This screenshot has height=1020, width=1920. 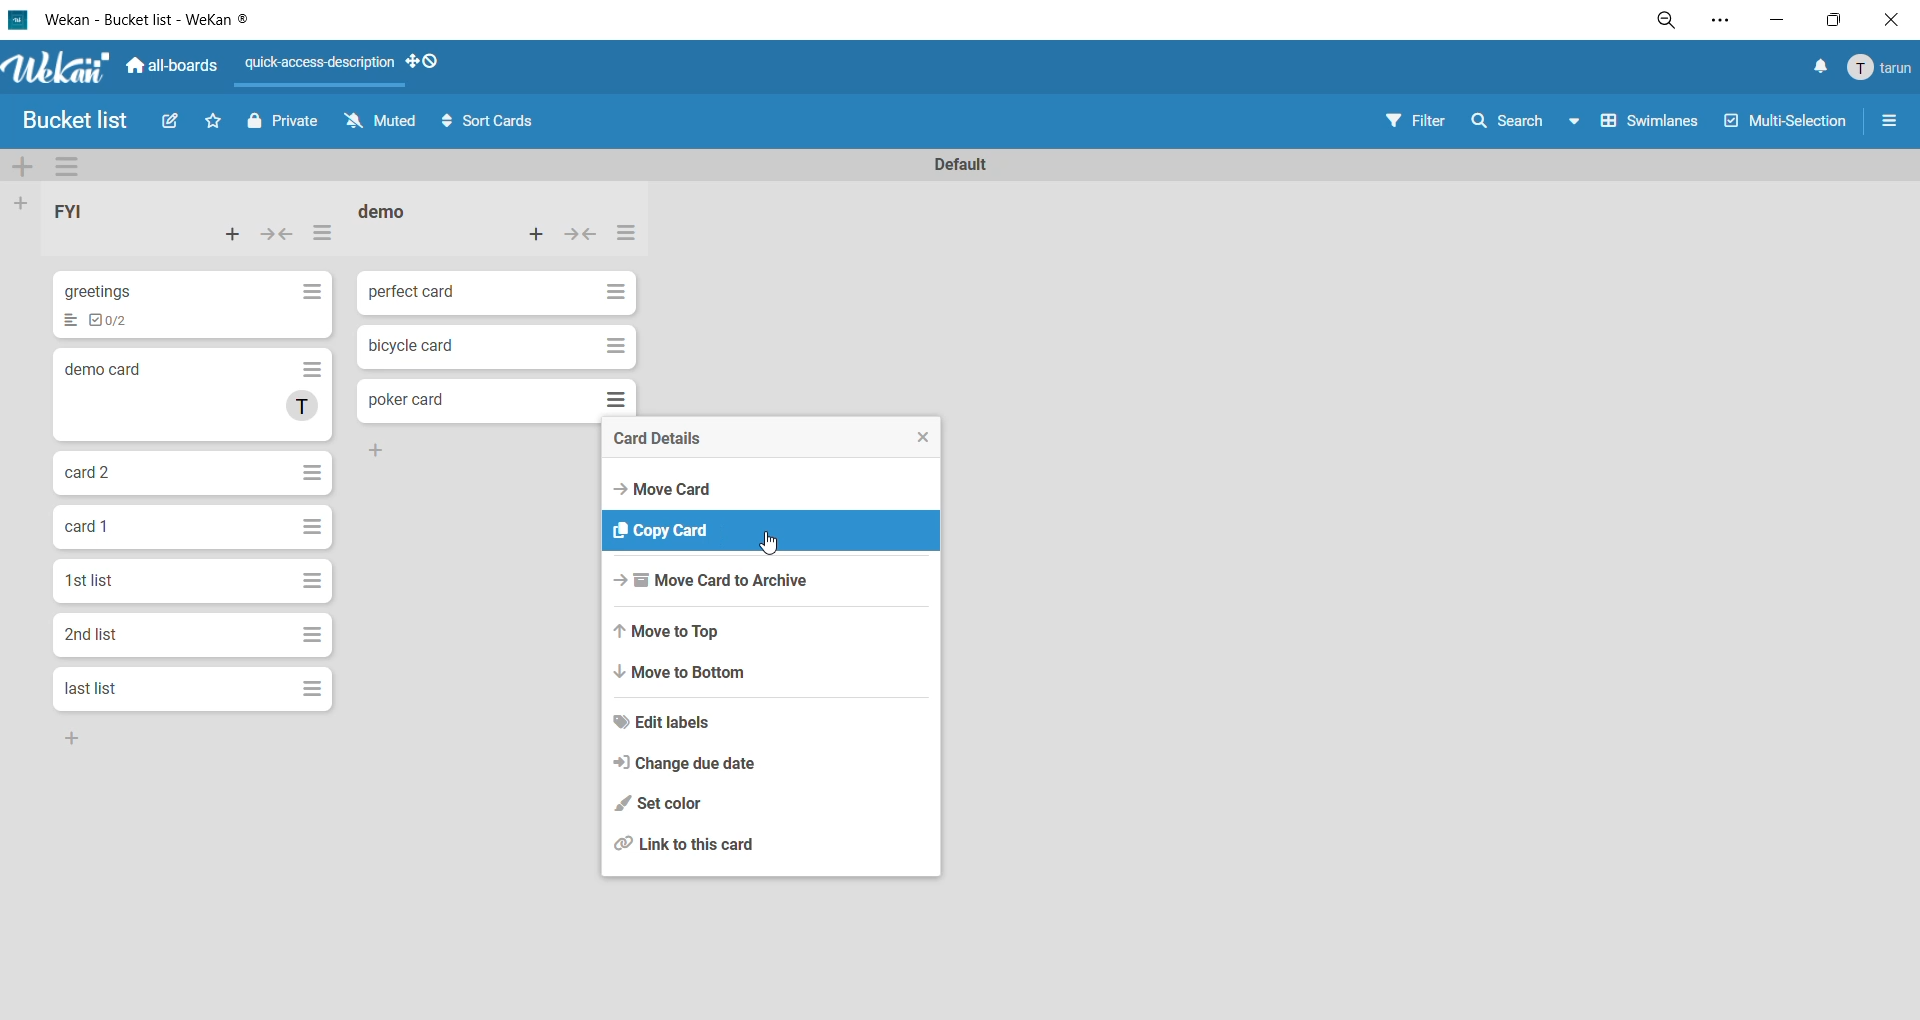 I want to click on add card, so click(x=233, y=238).